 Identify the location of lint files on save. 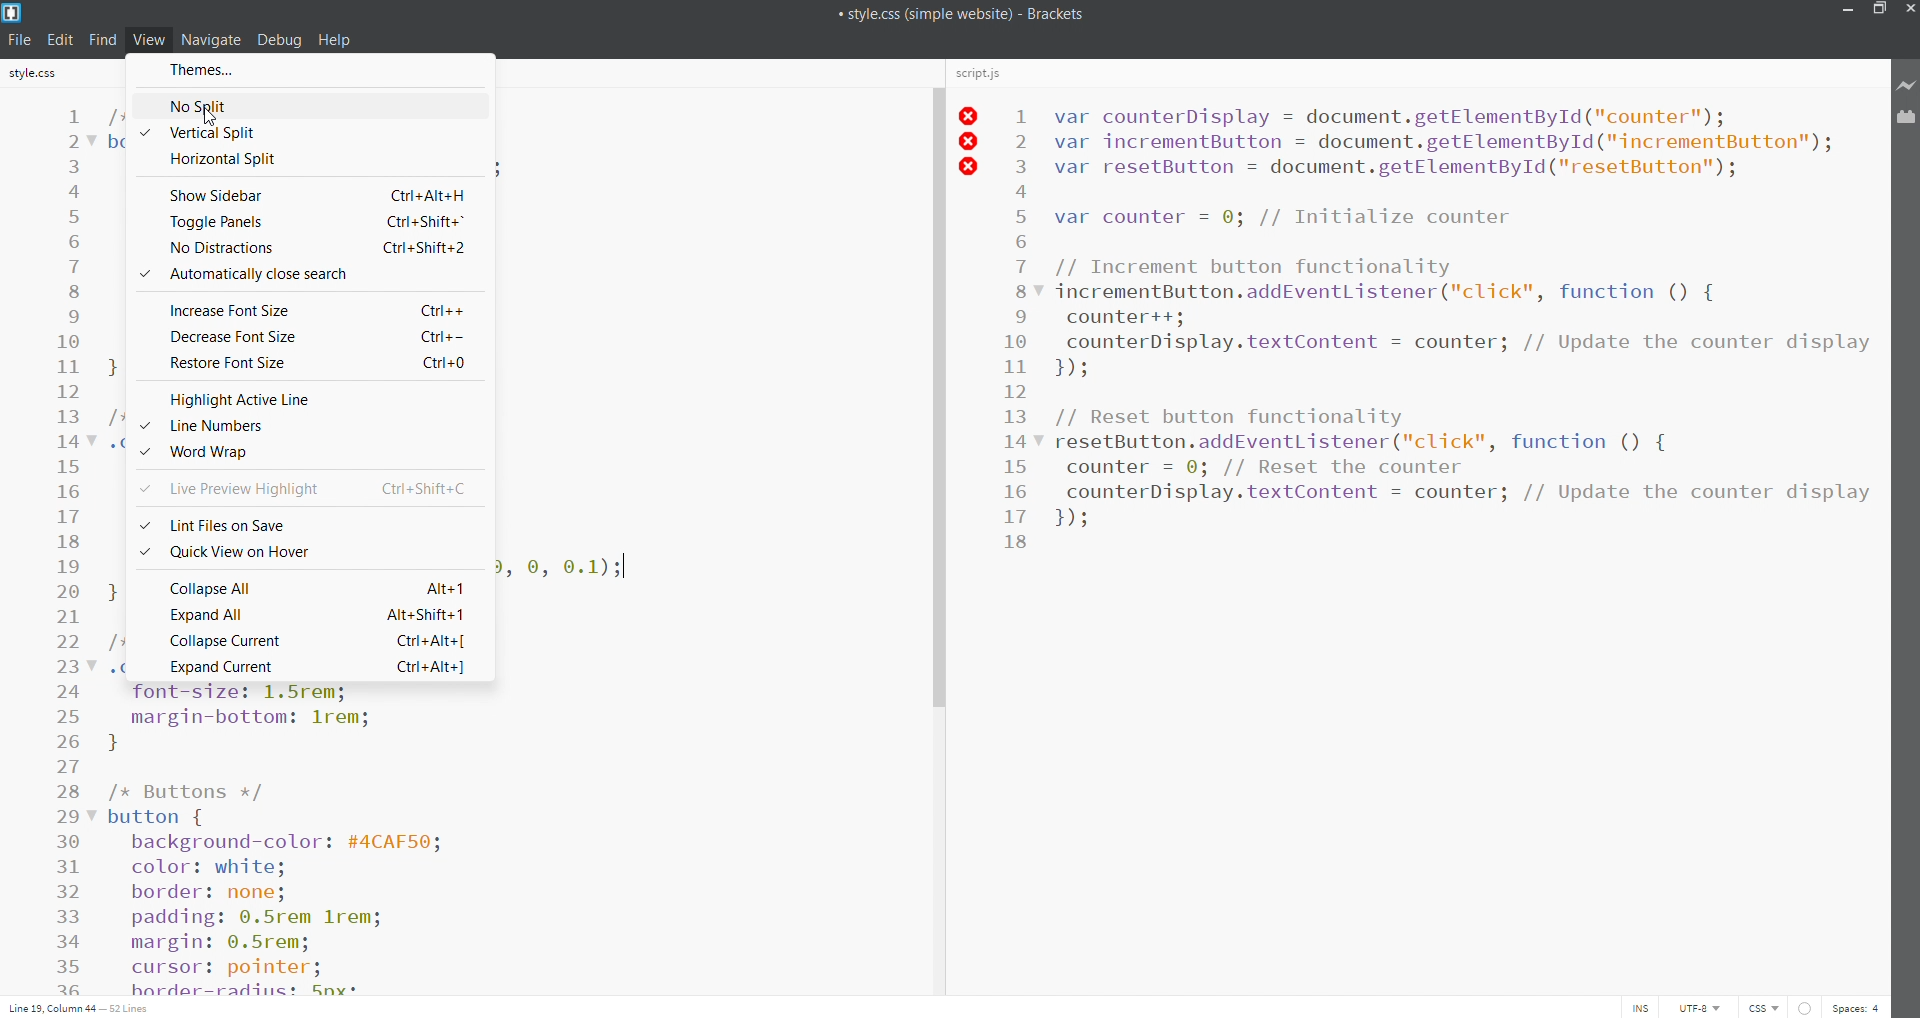
(306, 521).